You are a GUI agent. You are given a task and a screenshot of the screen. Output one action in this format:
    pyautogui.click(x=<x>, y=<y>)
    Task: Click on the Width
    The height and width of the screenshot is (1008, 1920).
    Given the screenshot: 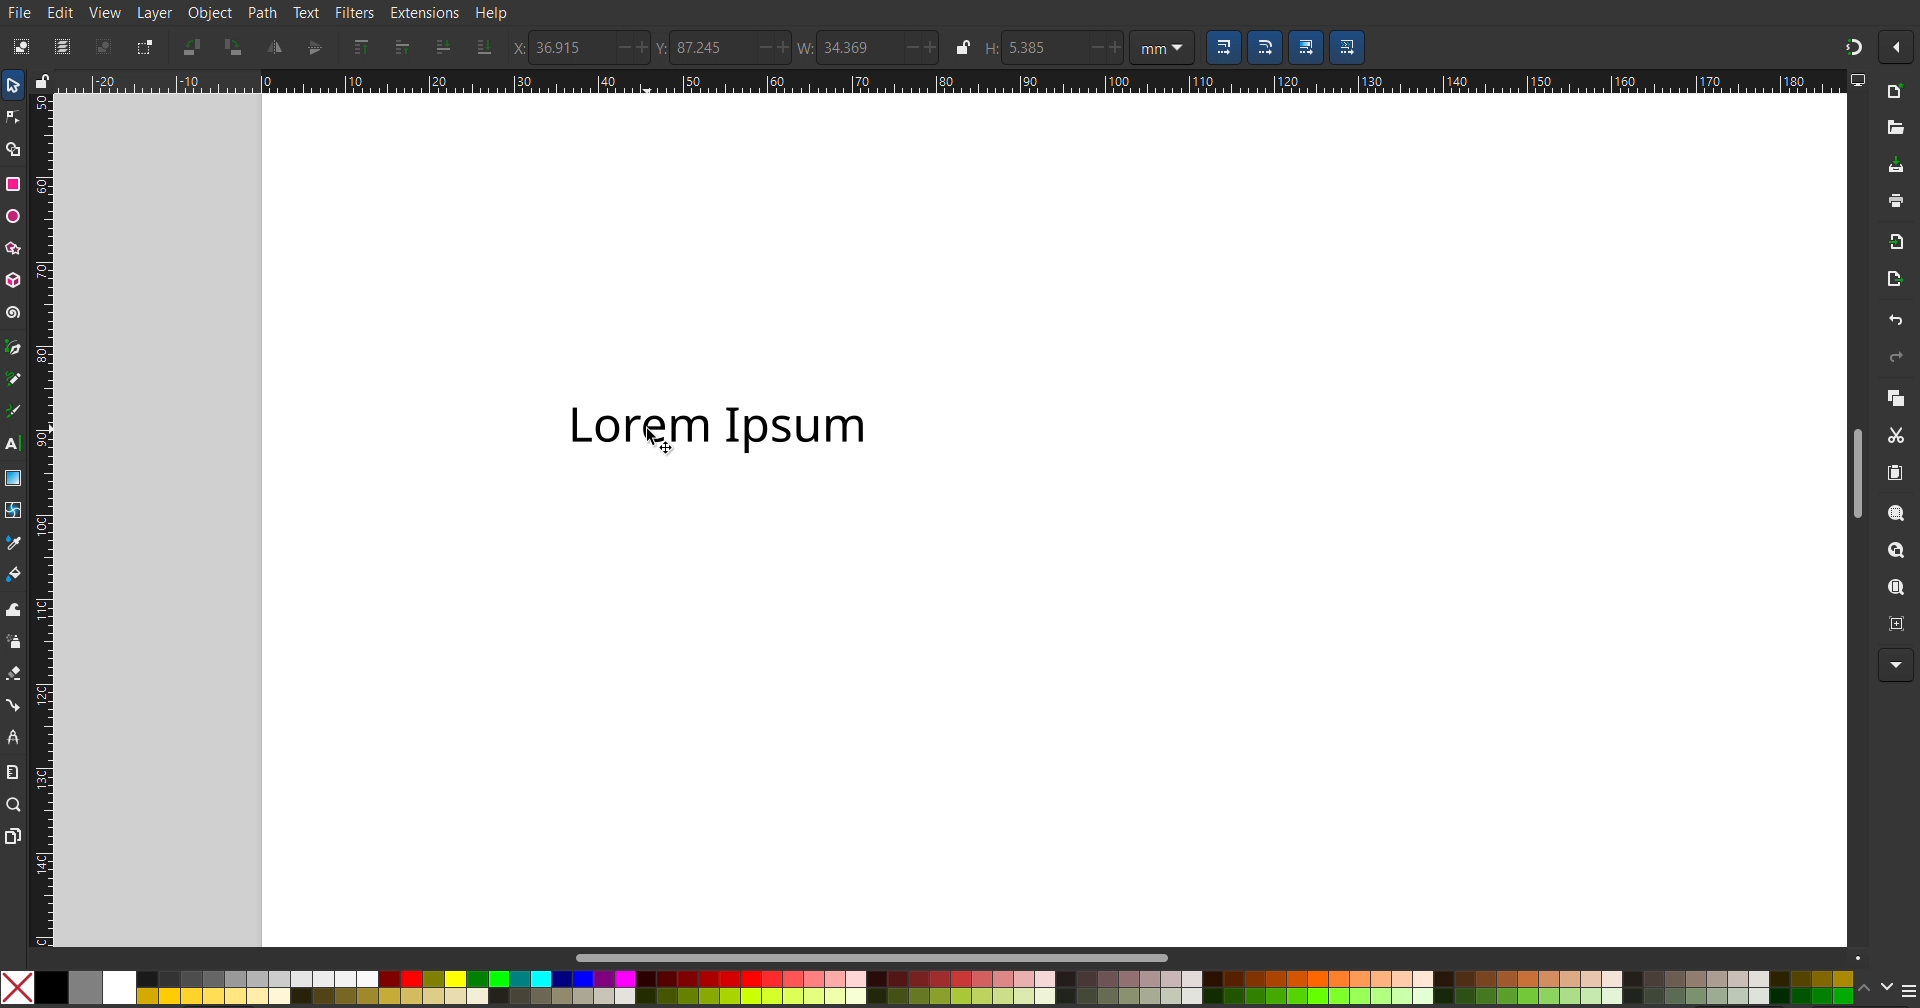 What is the action you would take?
    pyautogui.click(x=871, y=47)
    